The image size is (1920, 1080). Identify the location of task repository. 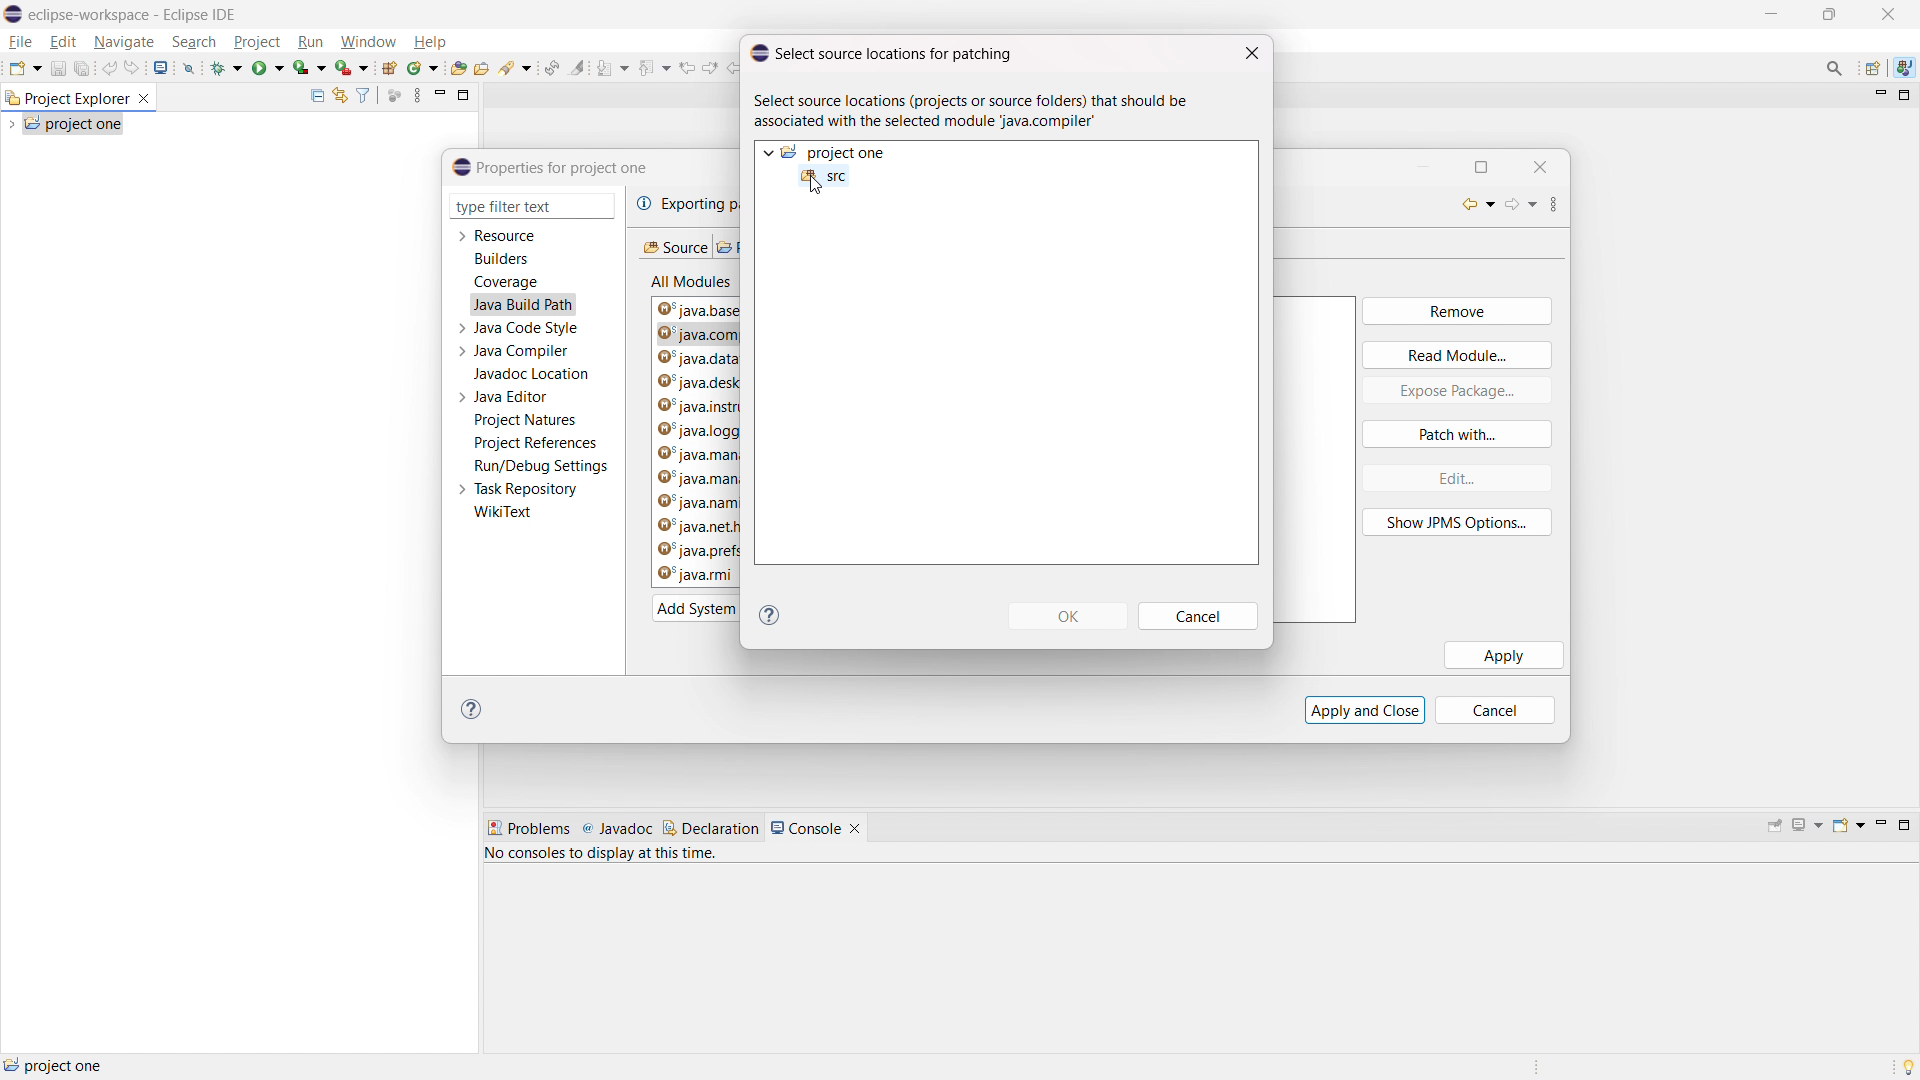
(527, 489).